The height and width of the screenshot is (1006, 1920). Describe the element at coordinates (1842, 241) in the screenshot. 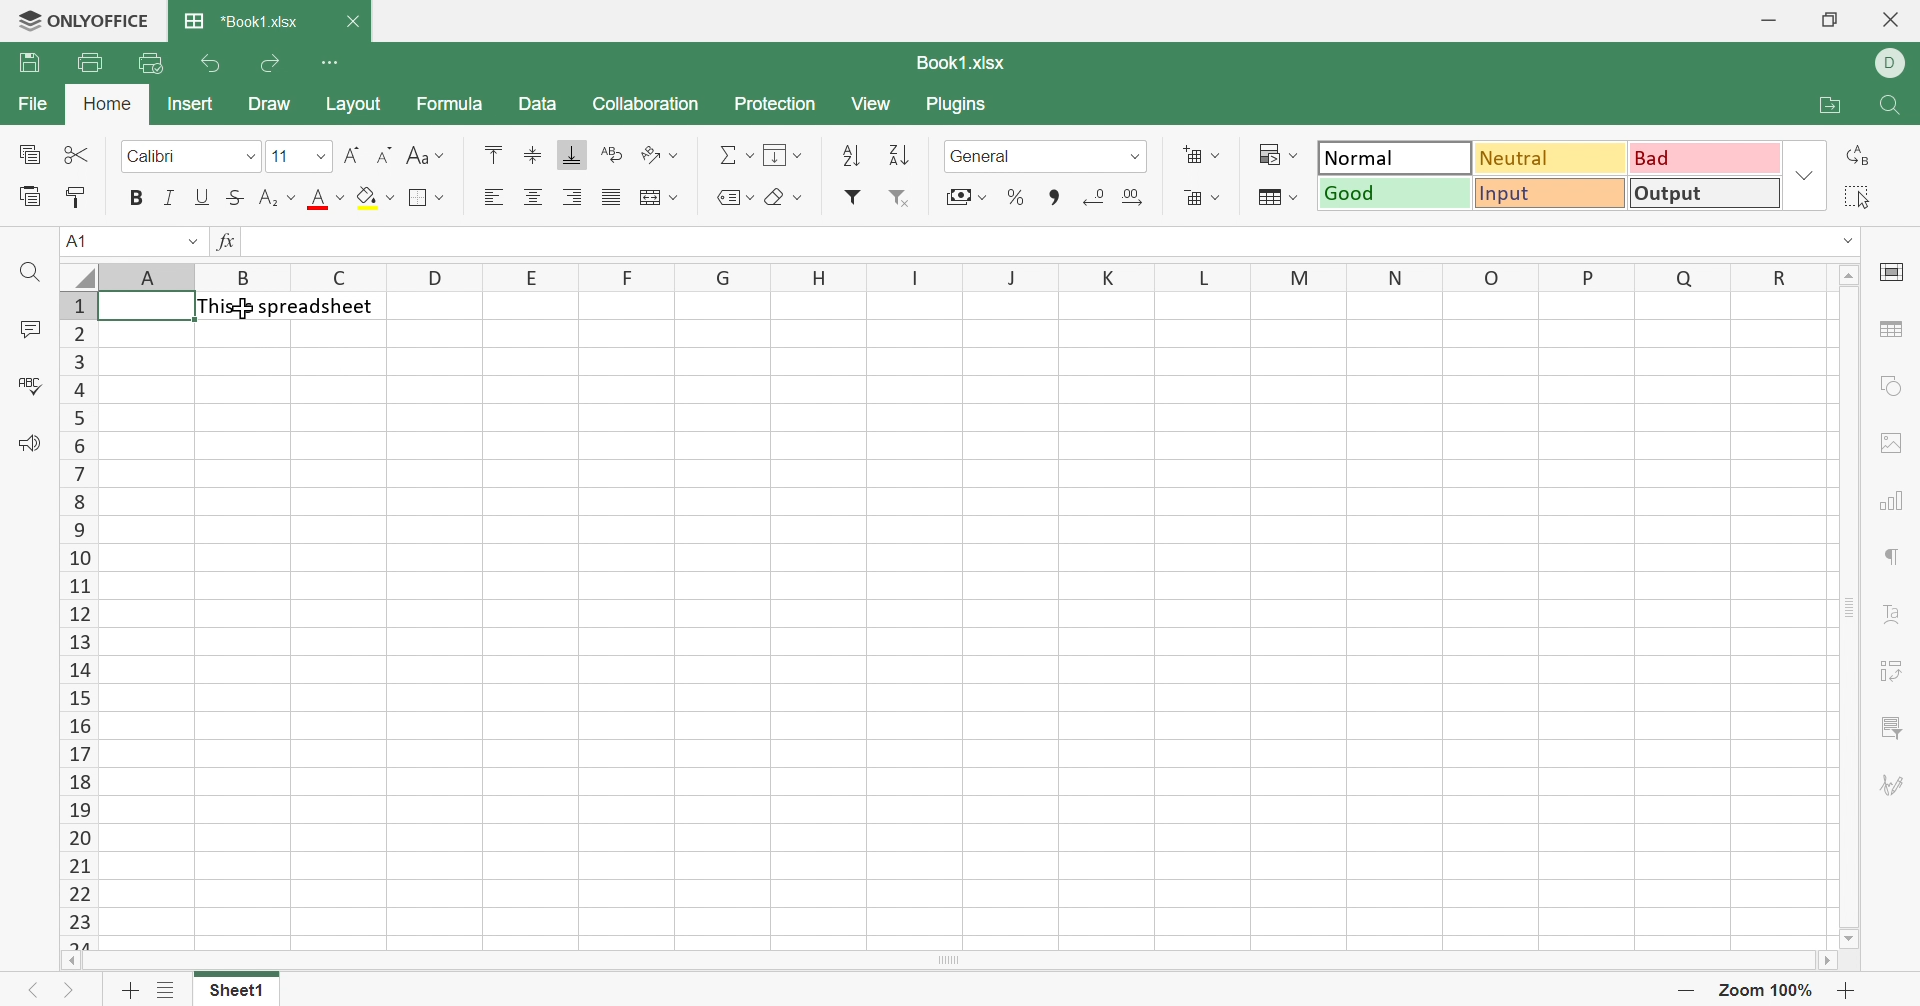

I see `Drop Down` at that location.